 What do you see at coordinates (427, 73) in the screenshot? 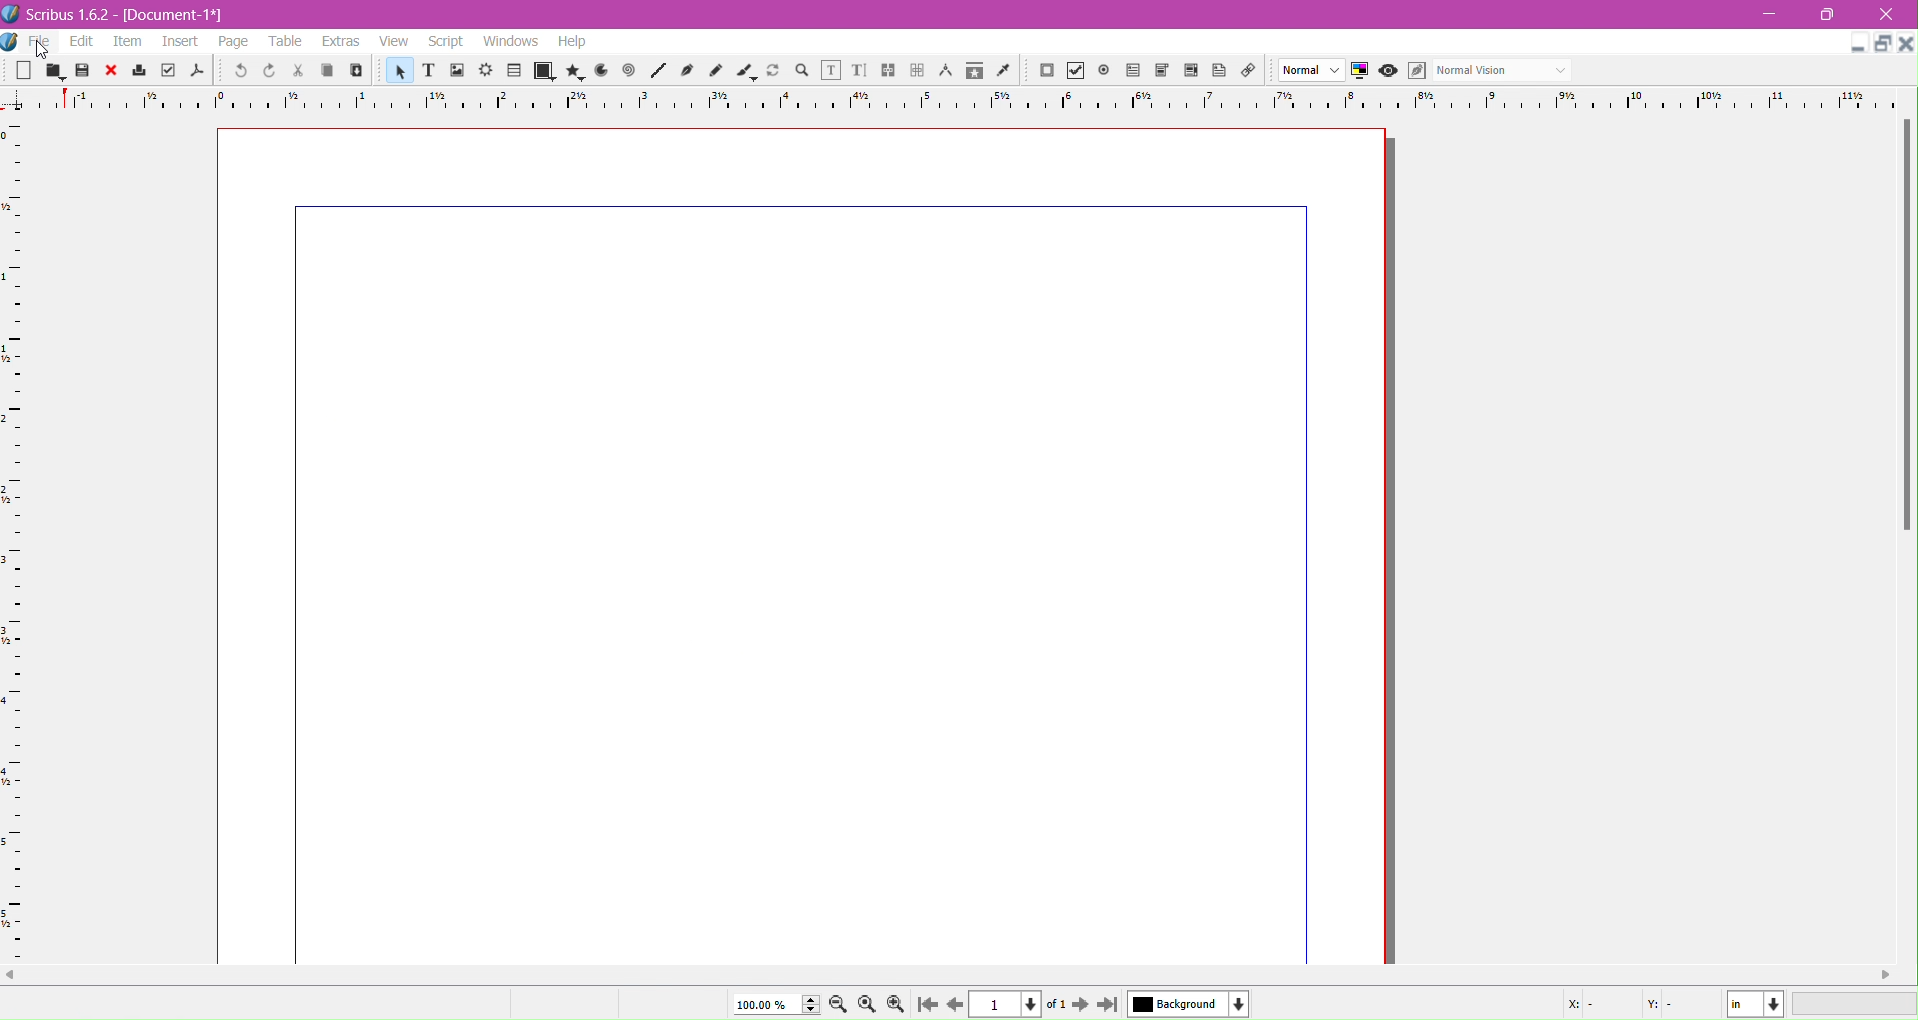
I see `text frame` at bounding box center [427, 73].